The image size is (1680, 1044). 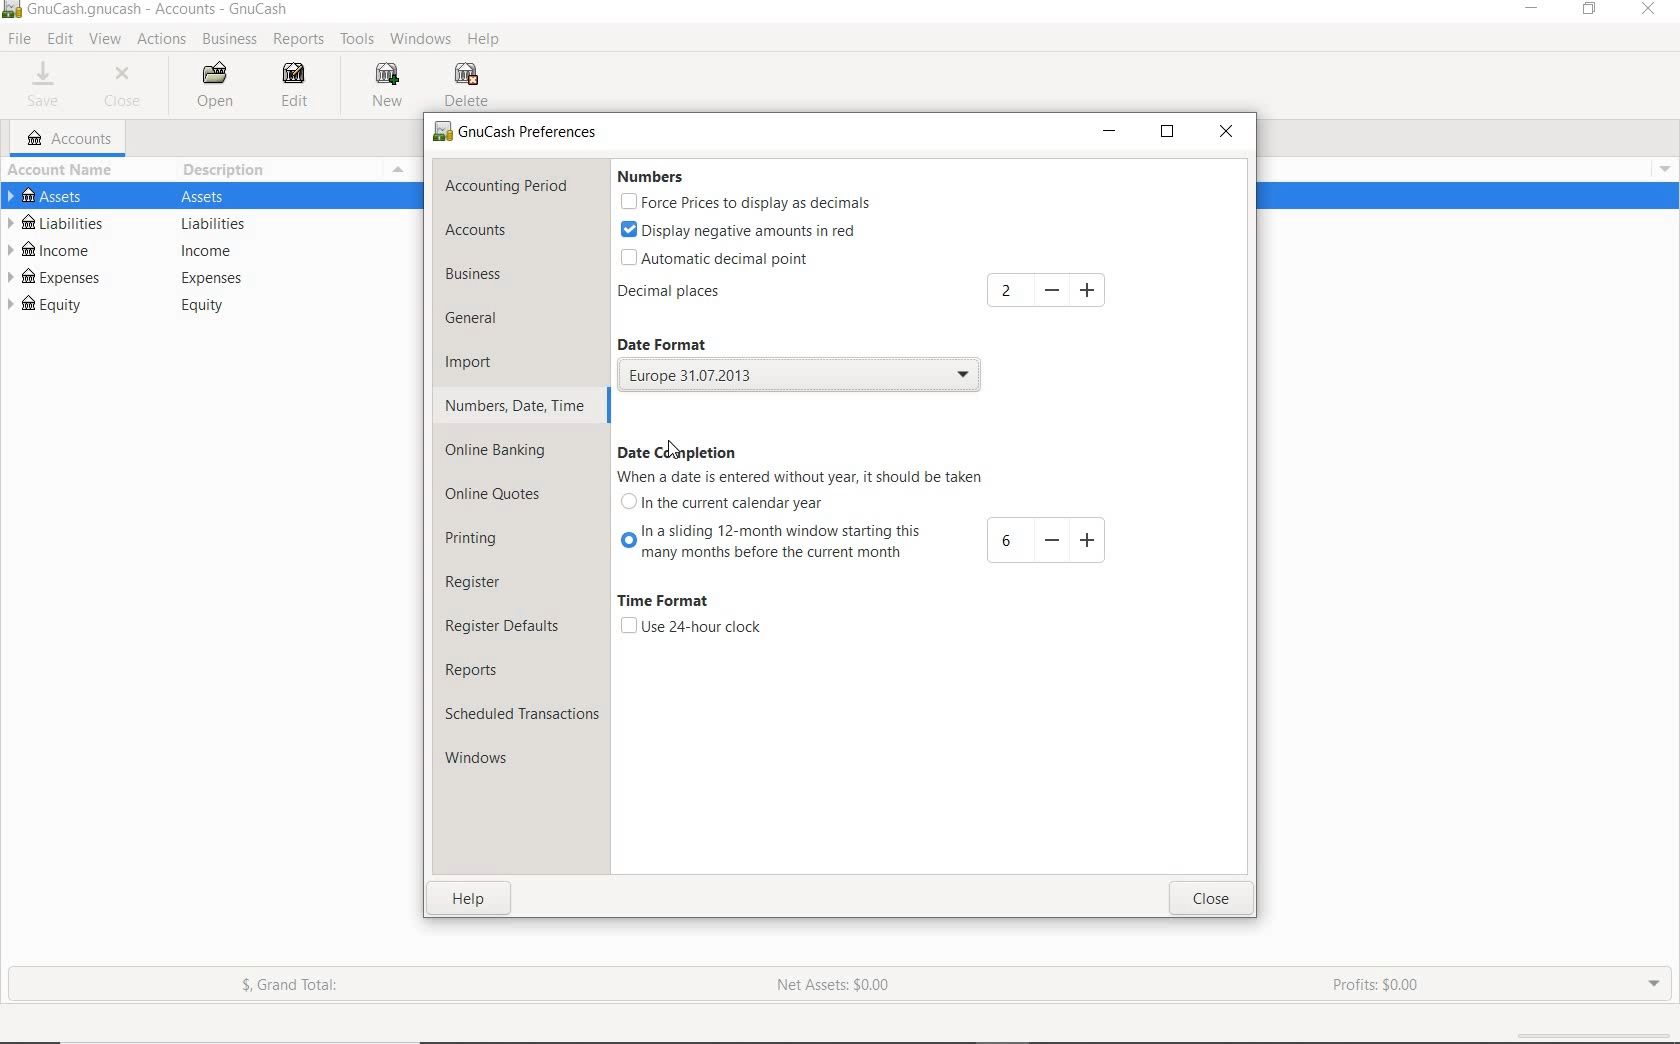 I want to click on GRAND TOTAL, so click(x=299, y=989).